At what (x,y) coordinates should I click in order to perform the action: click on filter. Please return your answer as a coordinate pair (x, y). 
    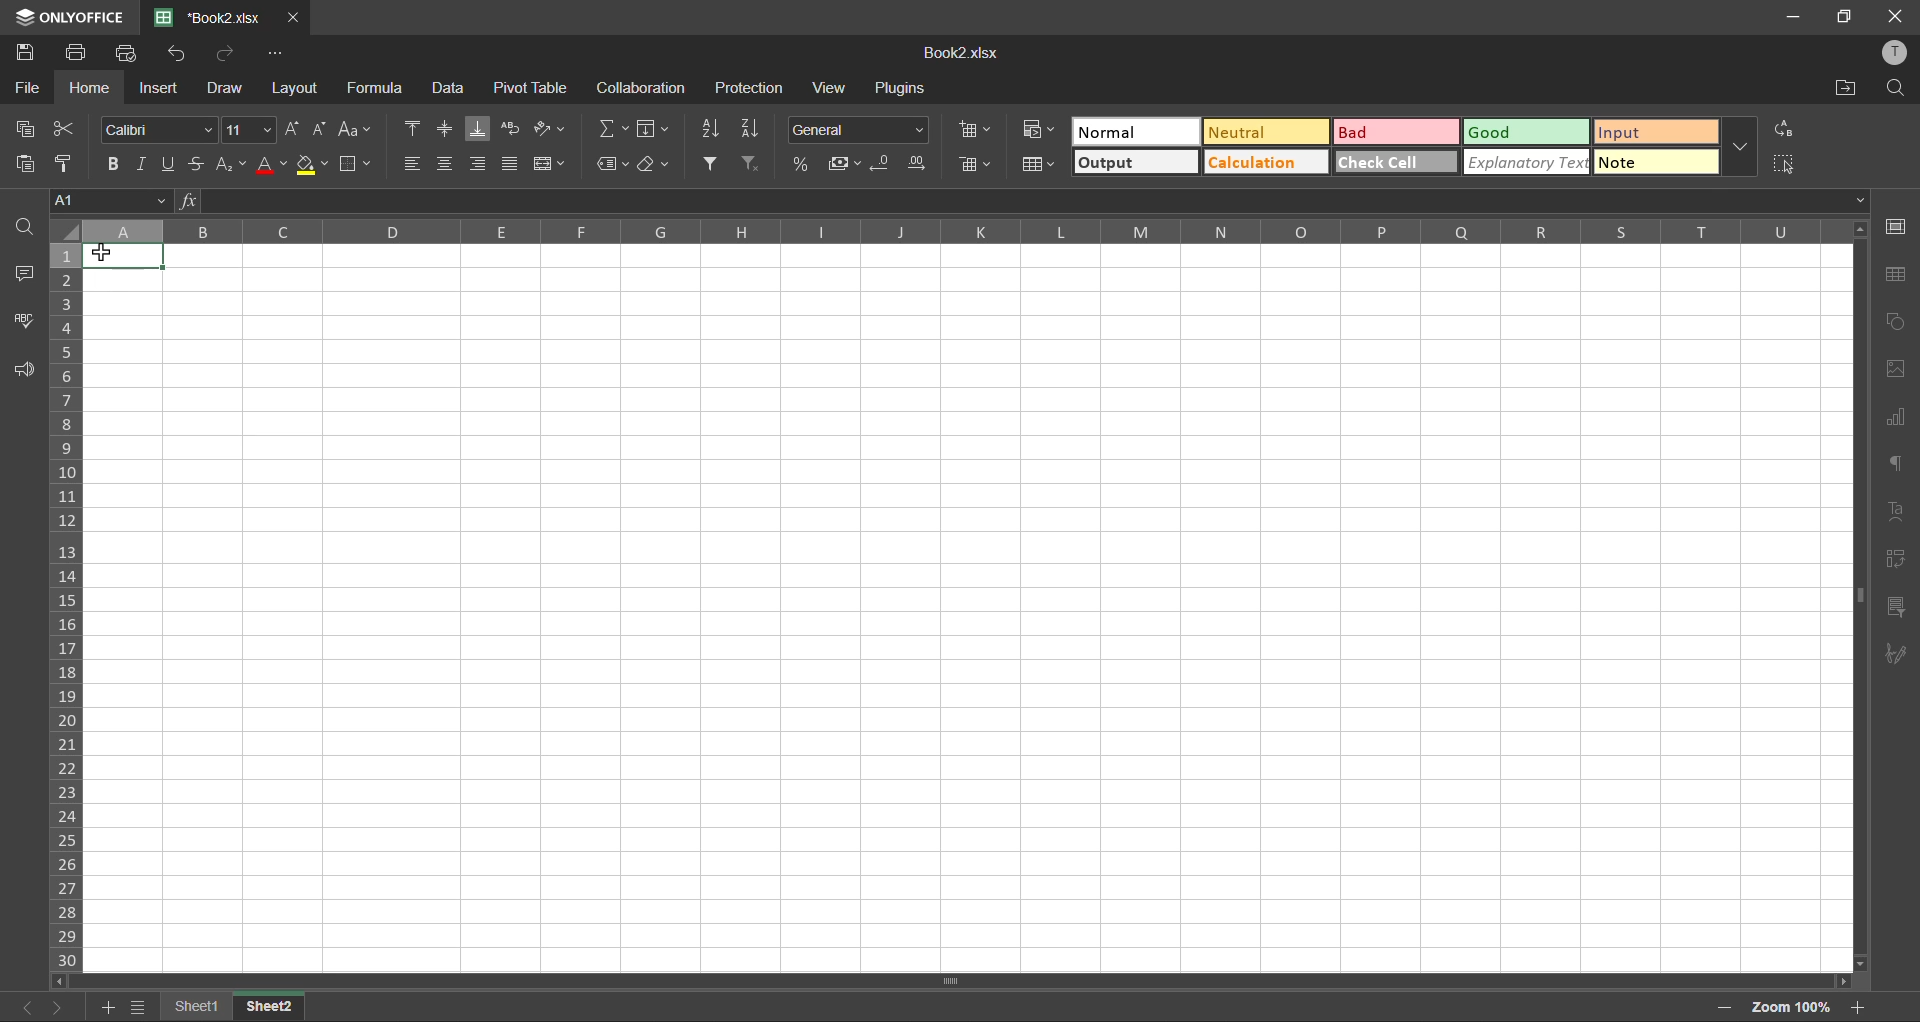
    Looking at the image, I should click on (713, 164).